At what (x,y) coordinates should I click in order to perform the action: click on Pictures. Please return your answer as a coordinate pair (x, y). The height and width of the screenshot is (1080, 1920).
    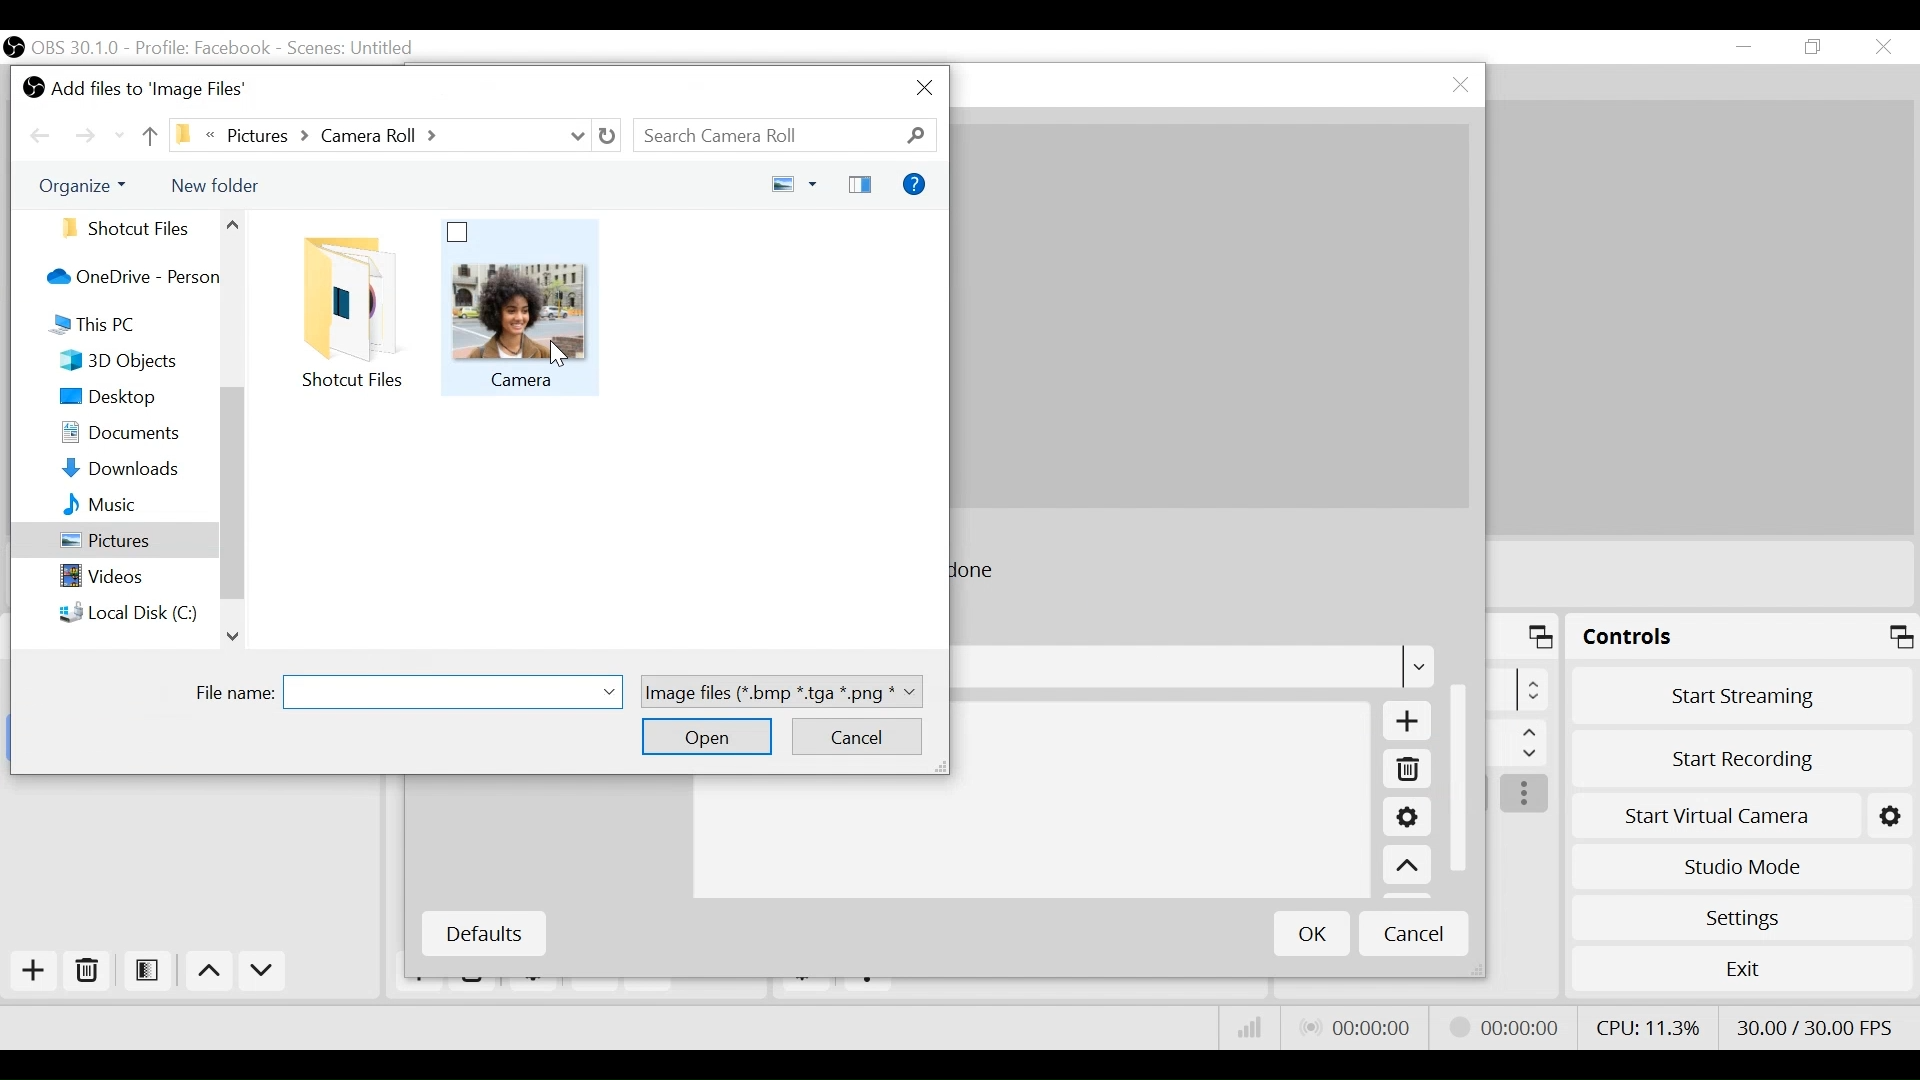
    Looking at the image, I should click on (111, 545).